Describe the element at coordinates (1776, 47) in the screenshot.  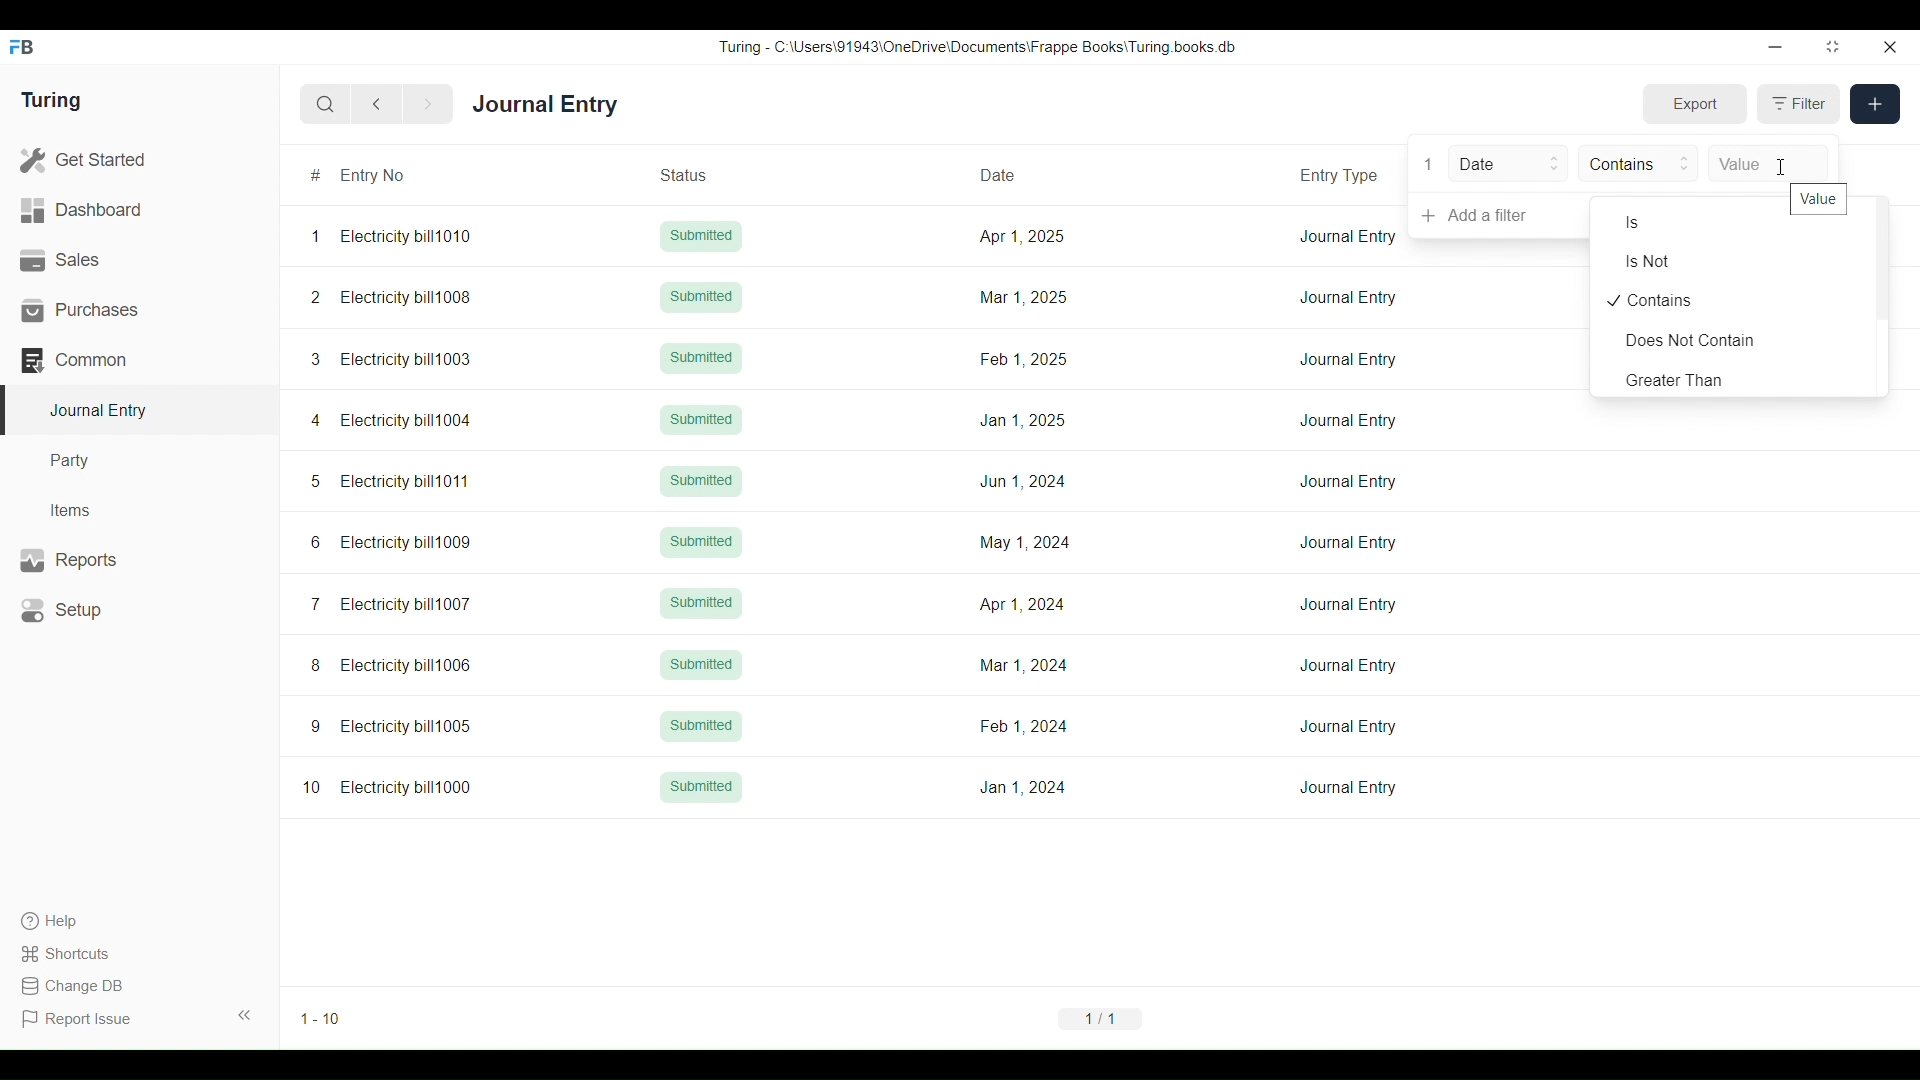
I see `Minimize` at that location.